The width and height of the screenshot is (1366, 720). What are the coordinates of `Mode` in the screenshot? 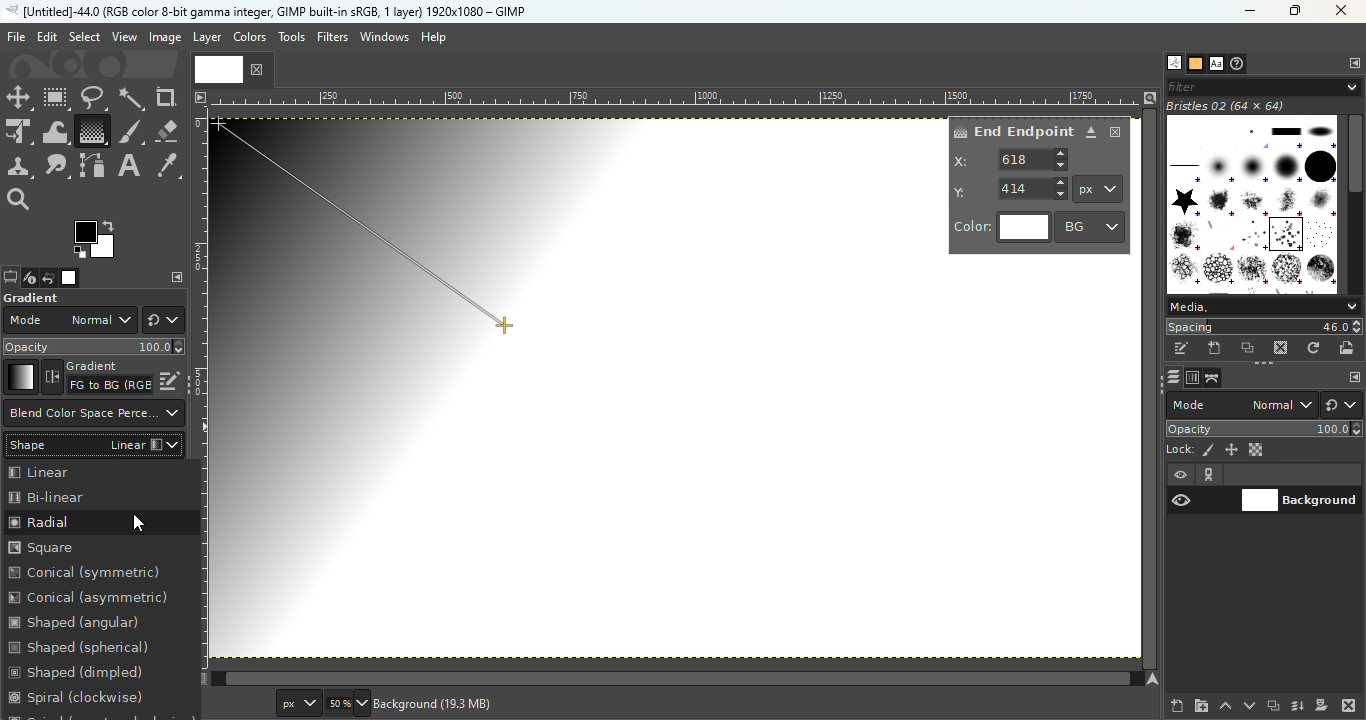 It's located at (69, 320).